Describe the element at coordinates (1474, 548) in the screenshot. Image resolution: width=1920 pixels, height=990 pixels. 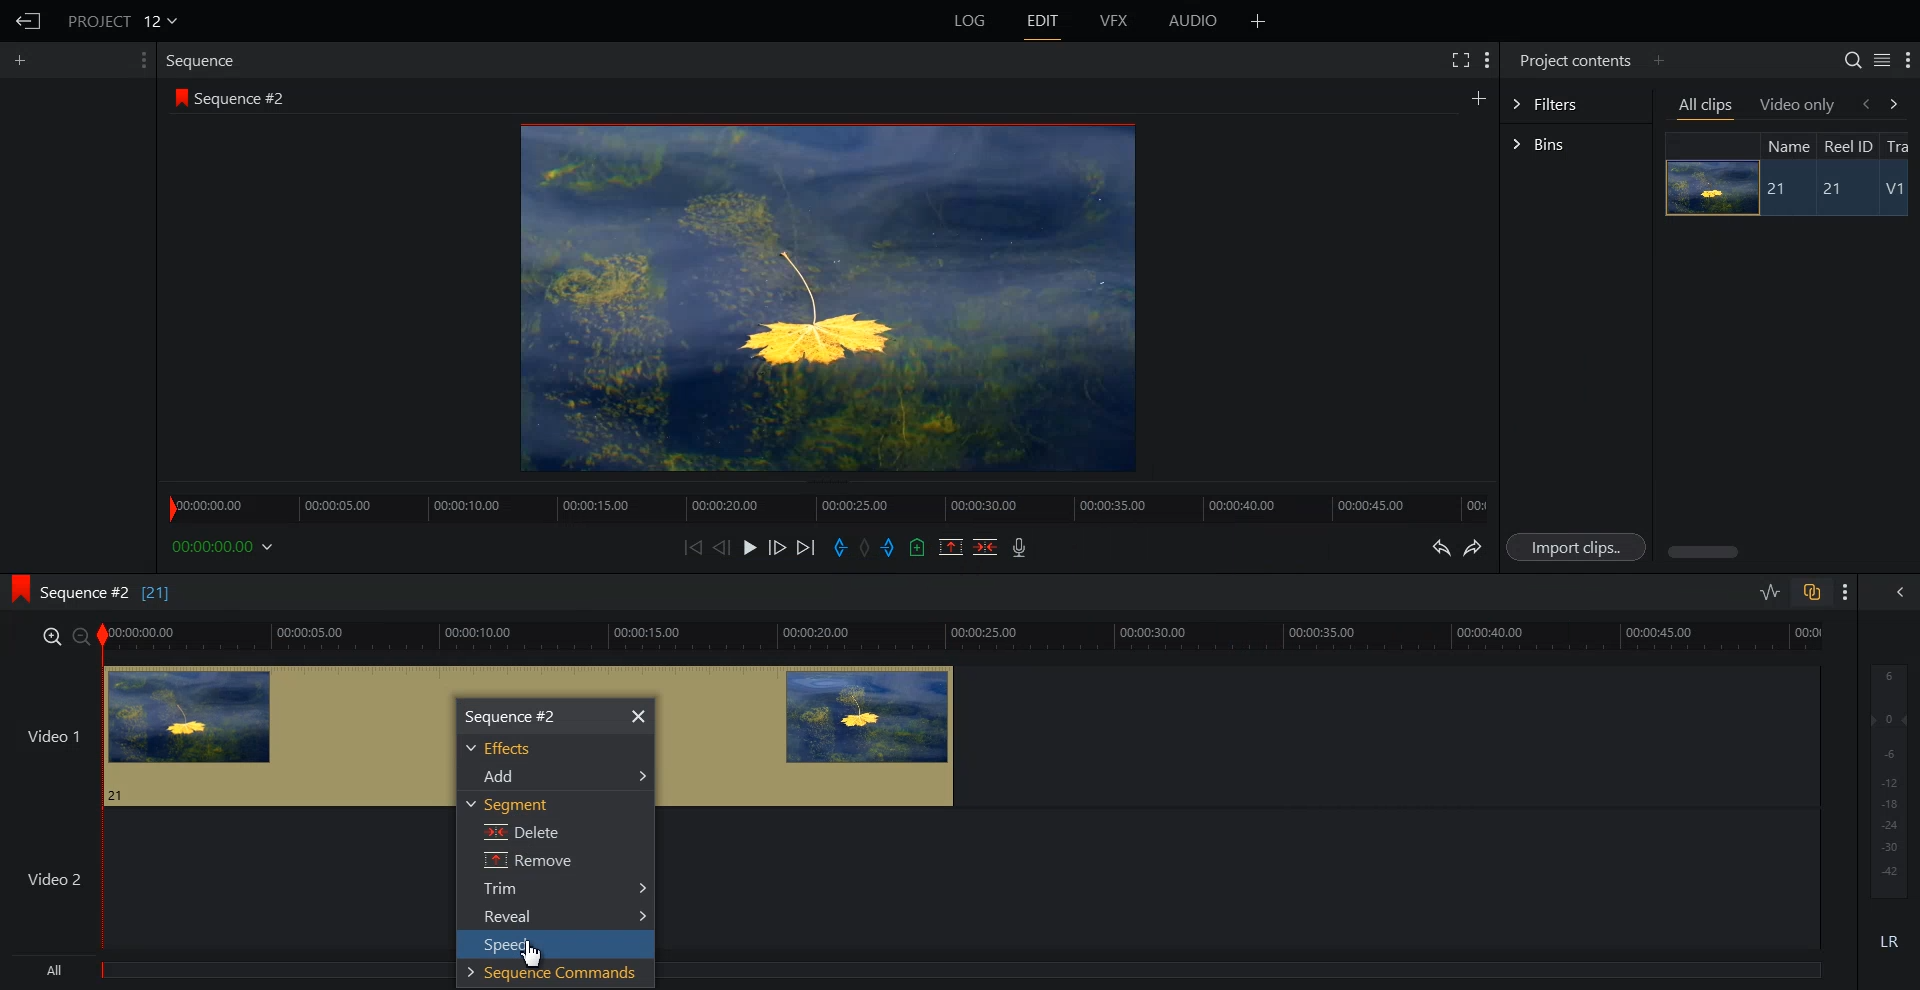
I see `Redo` at that location.